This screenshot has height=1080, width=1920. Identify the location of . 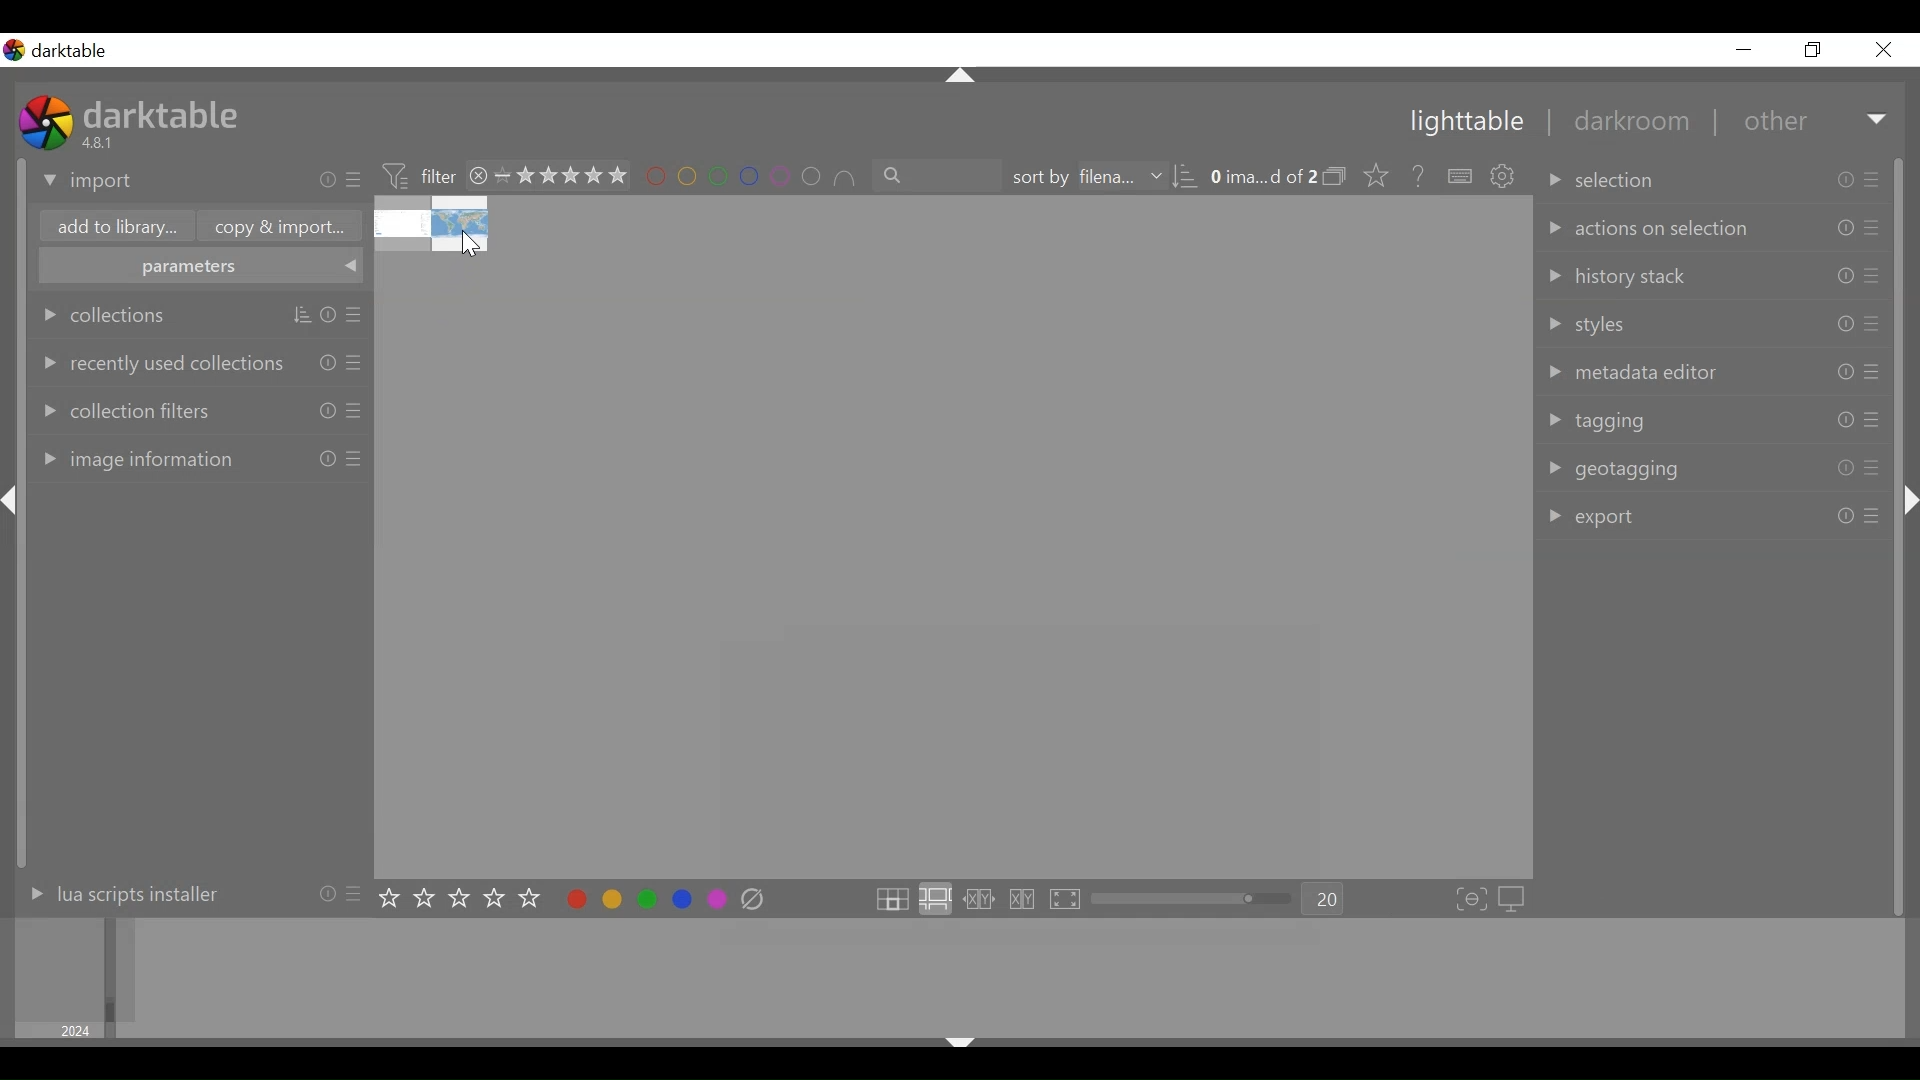
(357, 413).